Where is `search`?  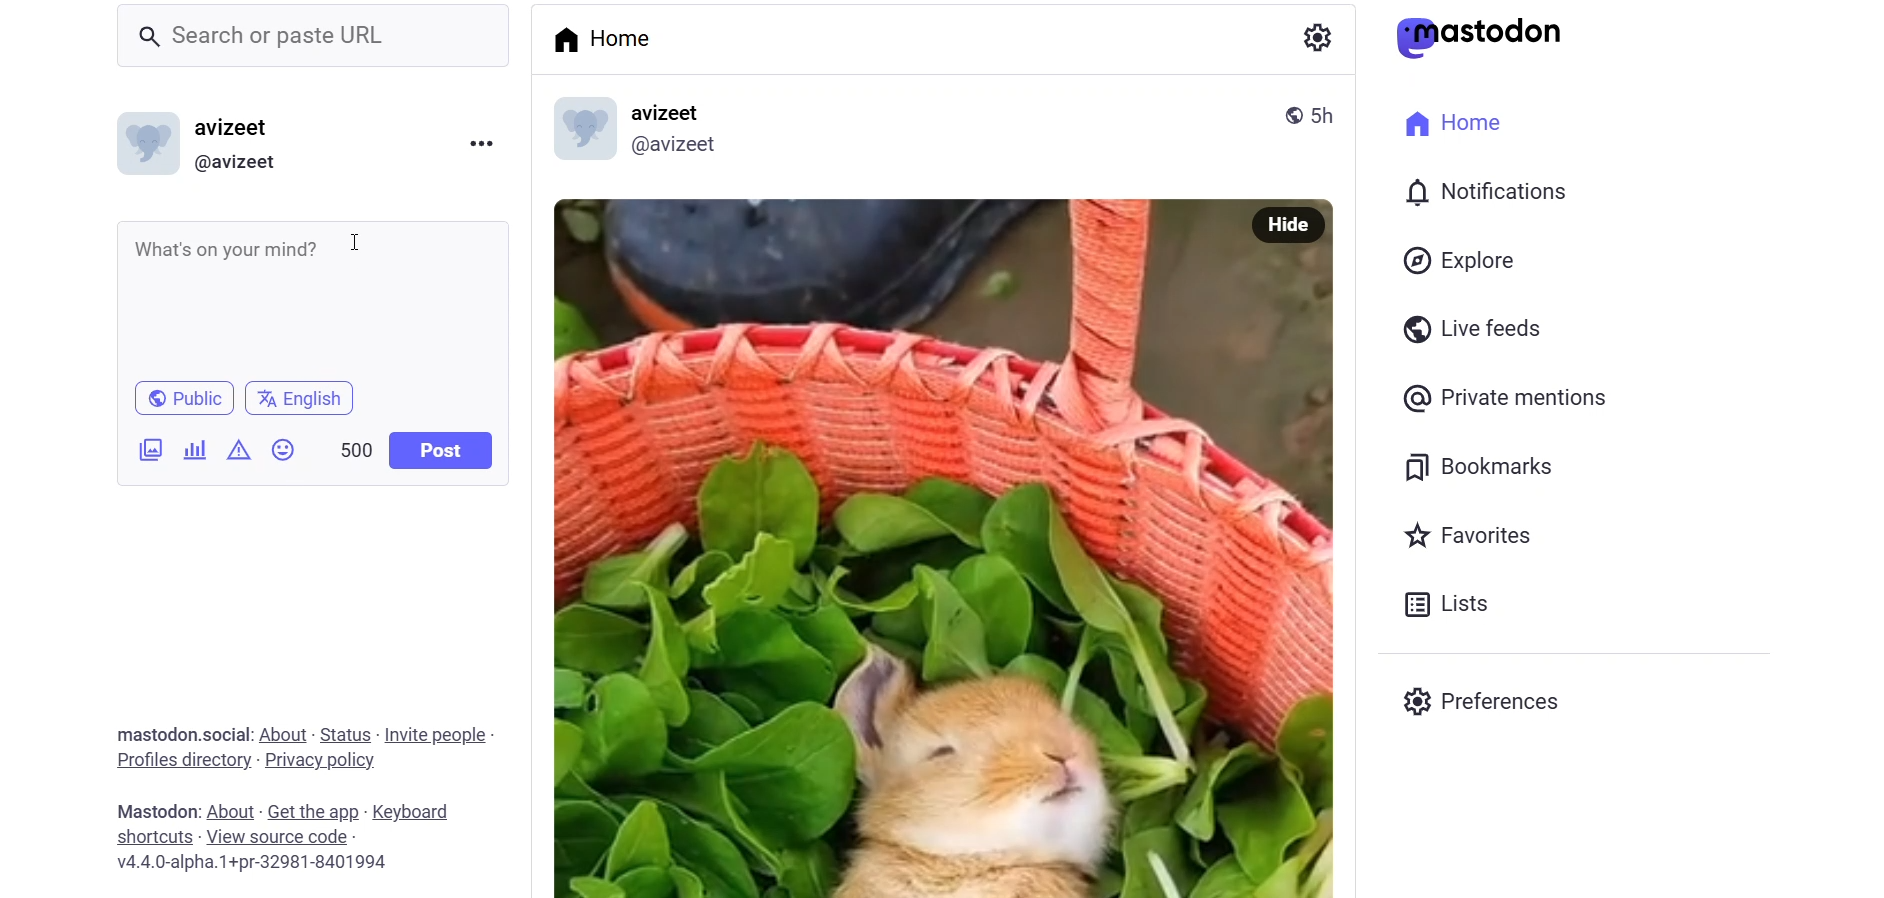 search is located at coordinates (307, 32).